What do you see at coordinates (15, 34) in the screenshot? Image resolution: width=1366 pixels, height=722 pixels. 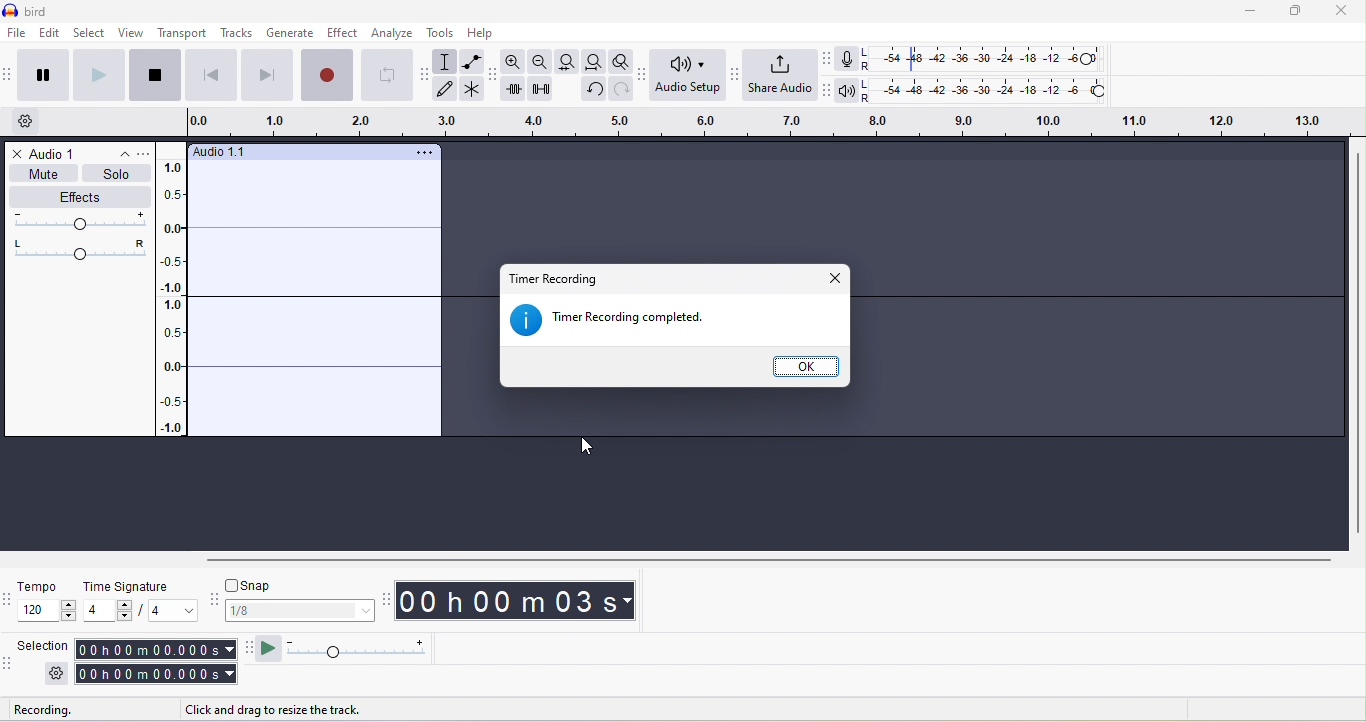 I see `file` at bounding box center [15, 34].